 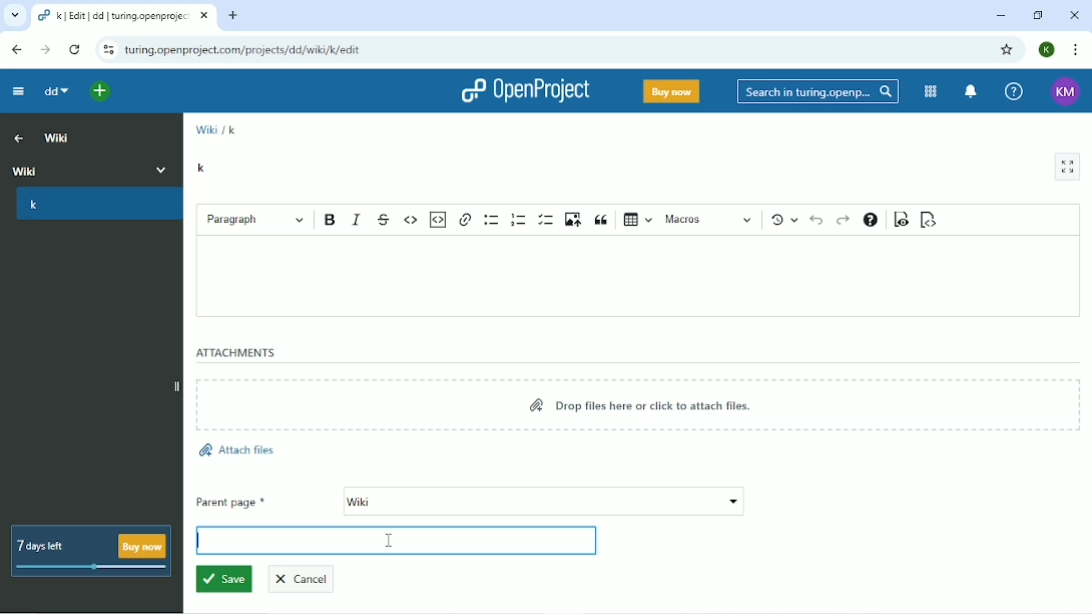 What do you see at coordinates (671, 91) in the screenshot?
I see `Buy now` at bounding box center [671, 91].